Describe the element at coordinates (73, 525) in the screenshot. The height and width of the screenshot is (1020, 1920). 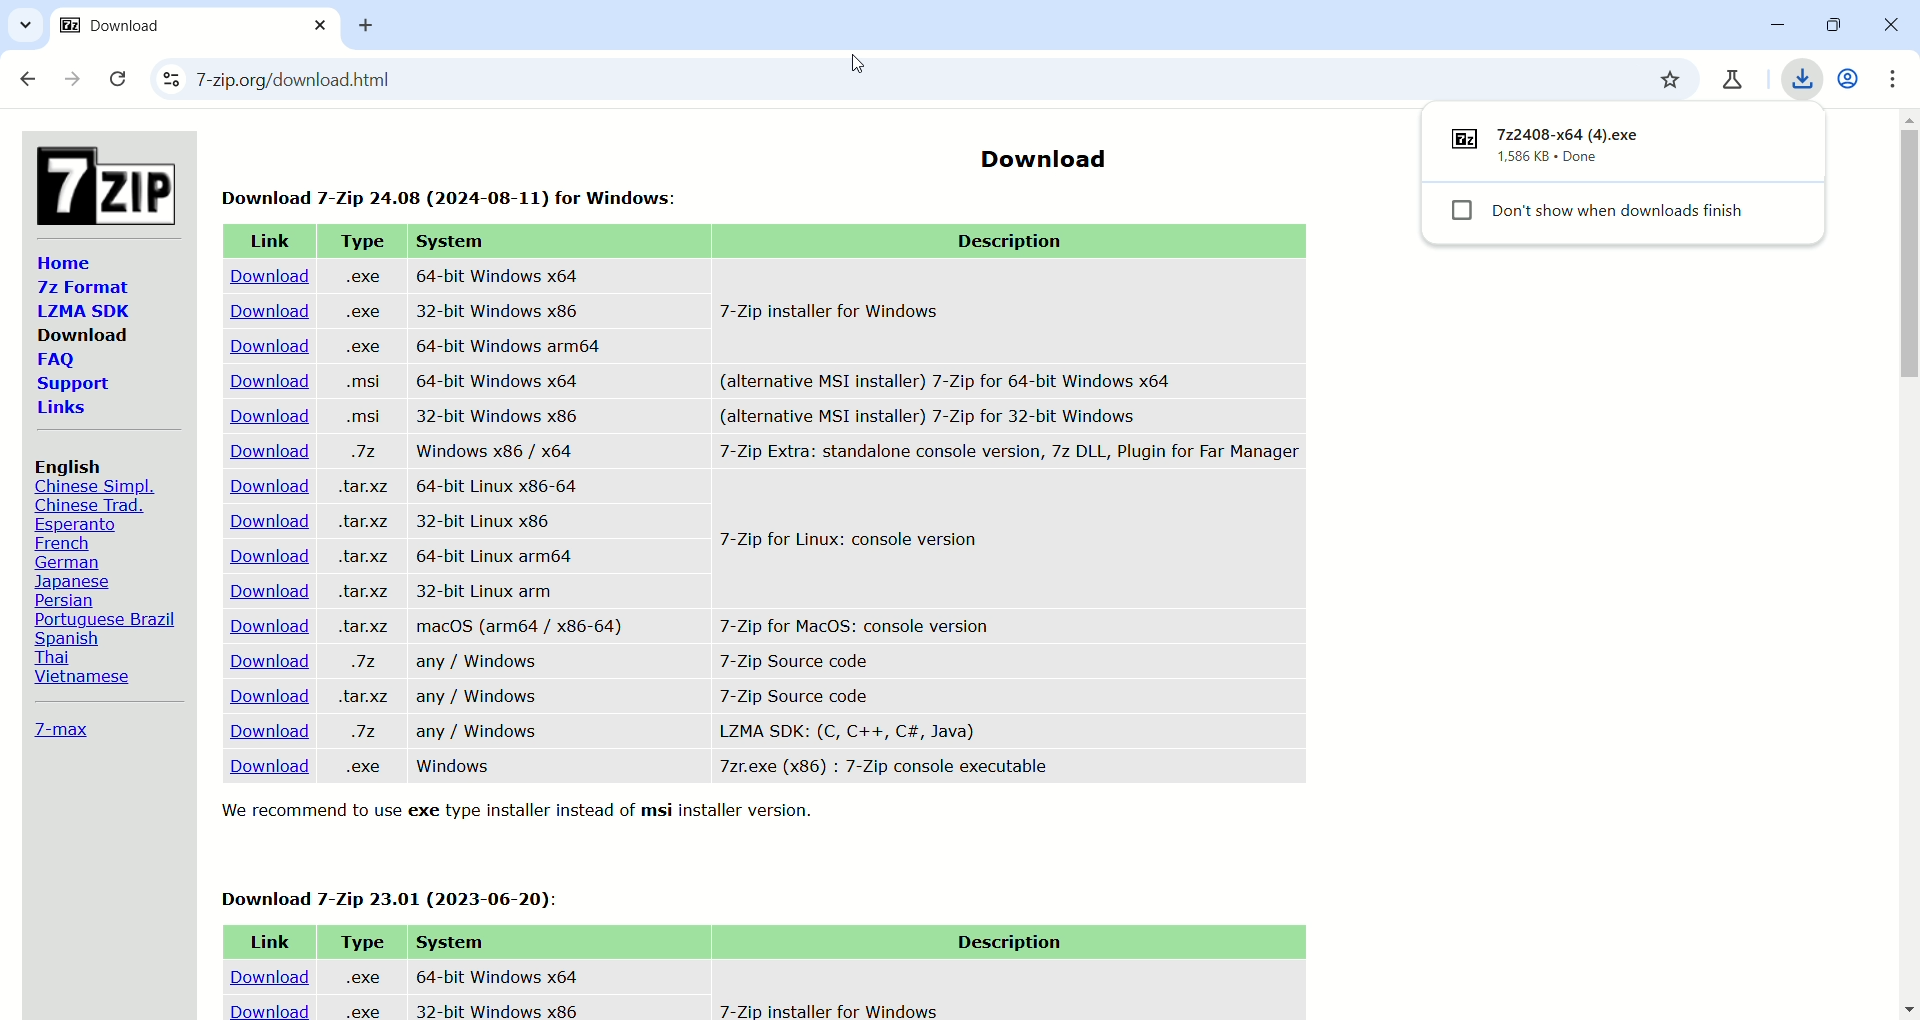
I see `Esperanto` at that location.